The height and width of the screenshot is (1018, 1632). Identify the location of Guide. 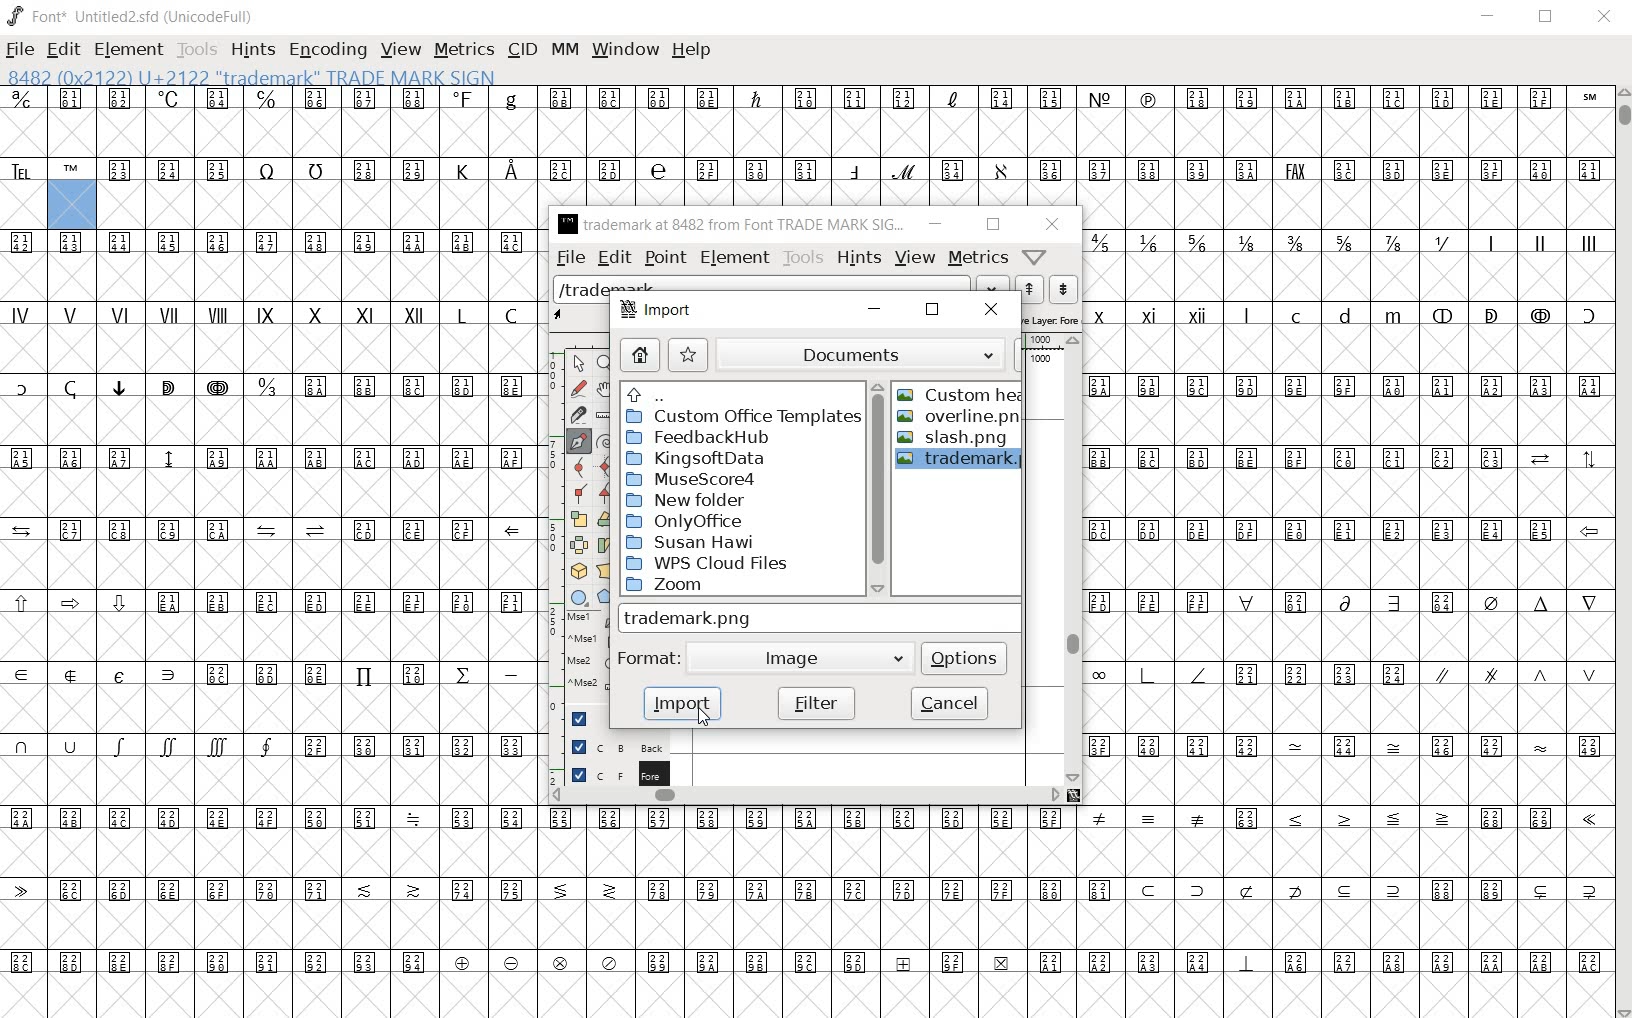
(580, 716).